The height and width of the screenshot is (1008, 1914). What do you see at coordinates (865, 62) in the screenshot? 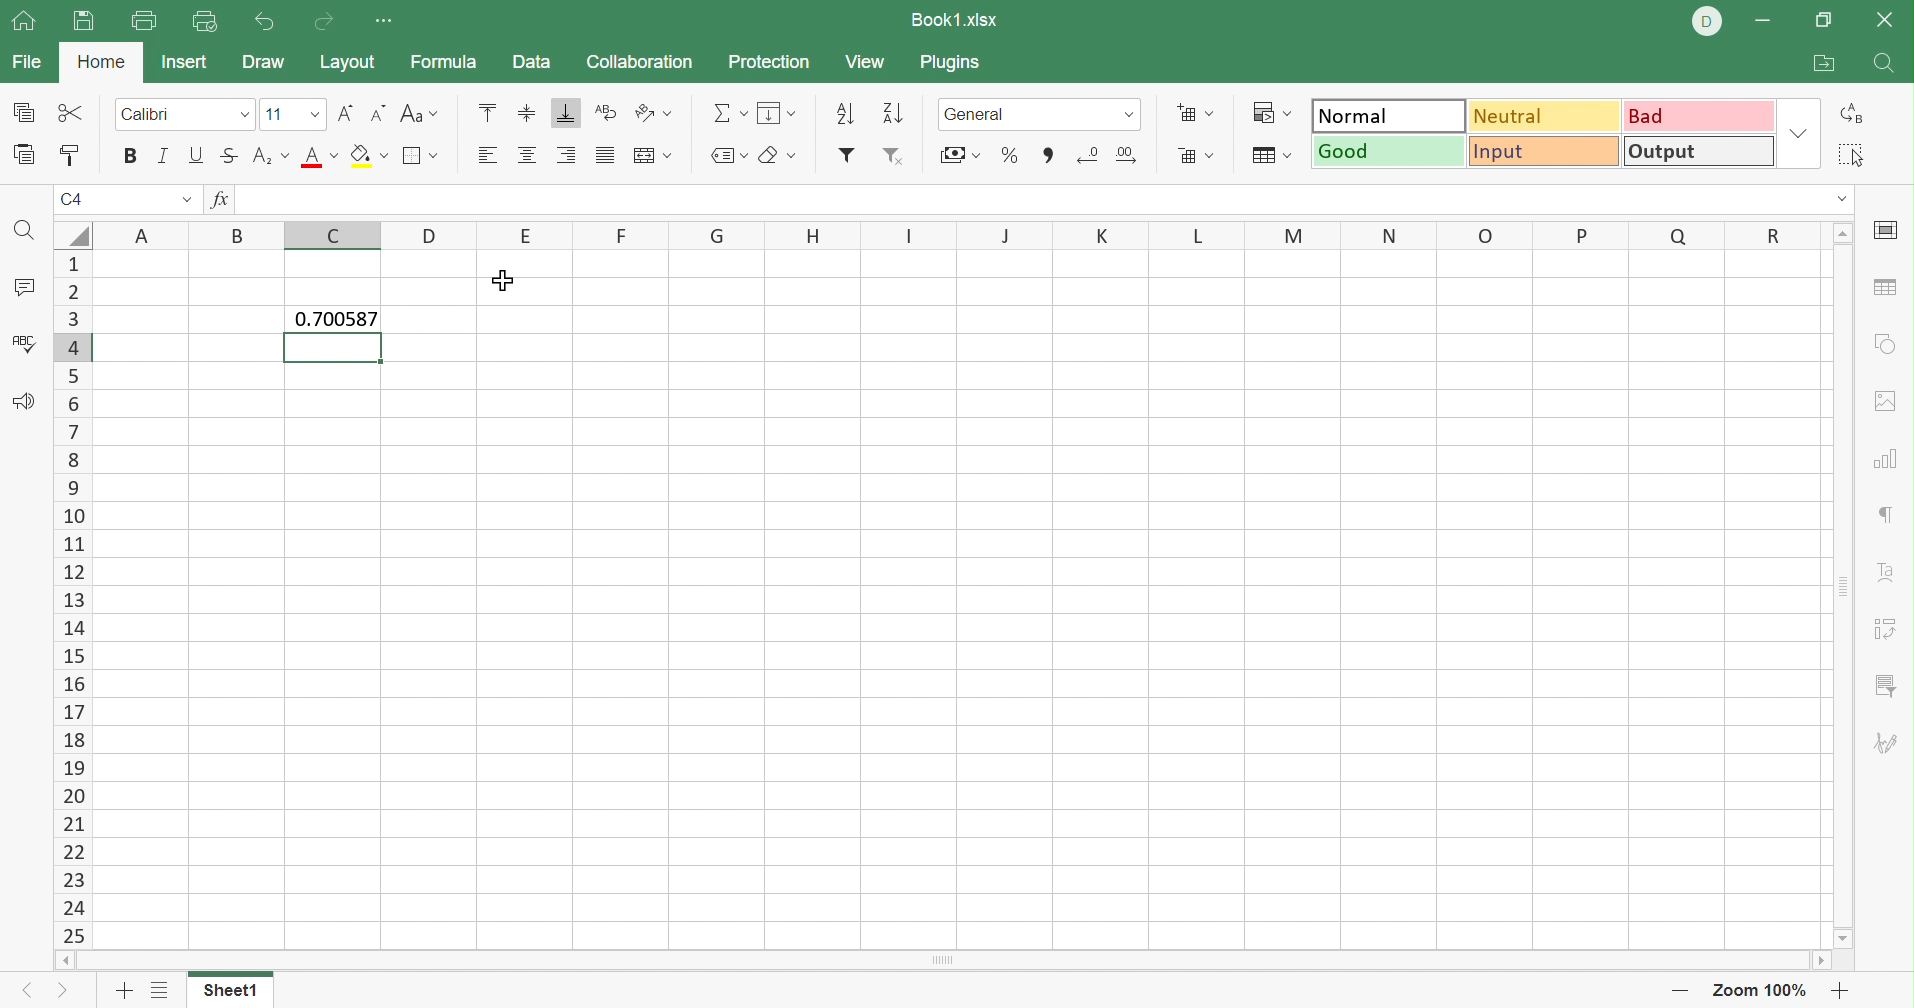
I see `View` at bounding box center [865, 62].